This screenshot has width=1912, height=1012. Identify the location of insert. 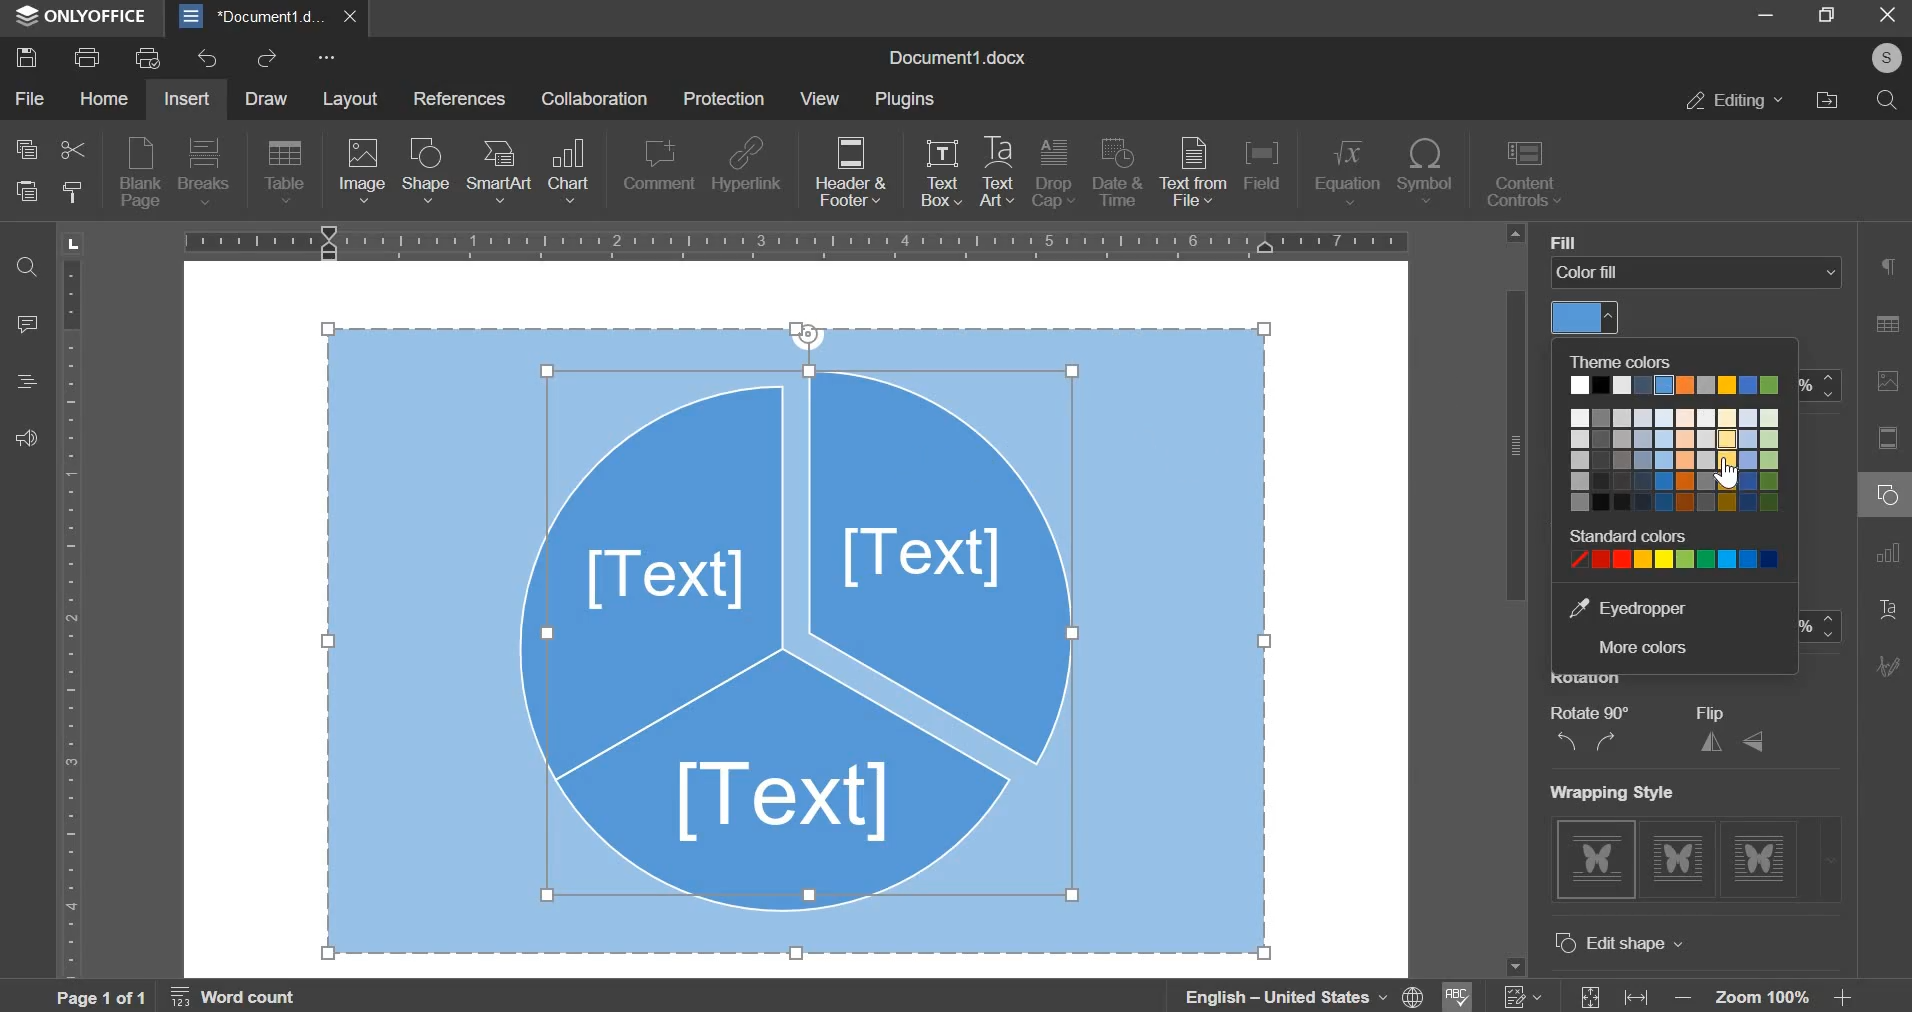
(187, 100).